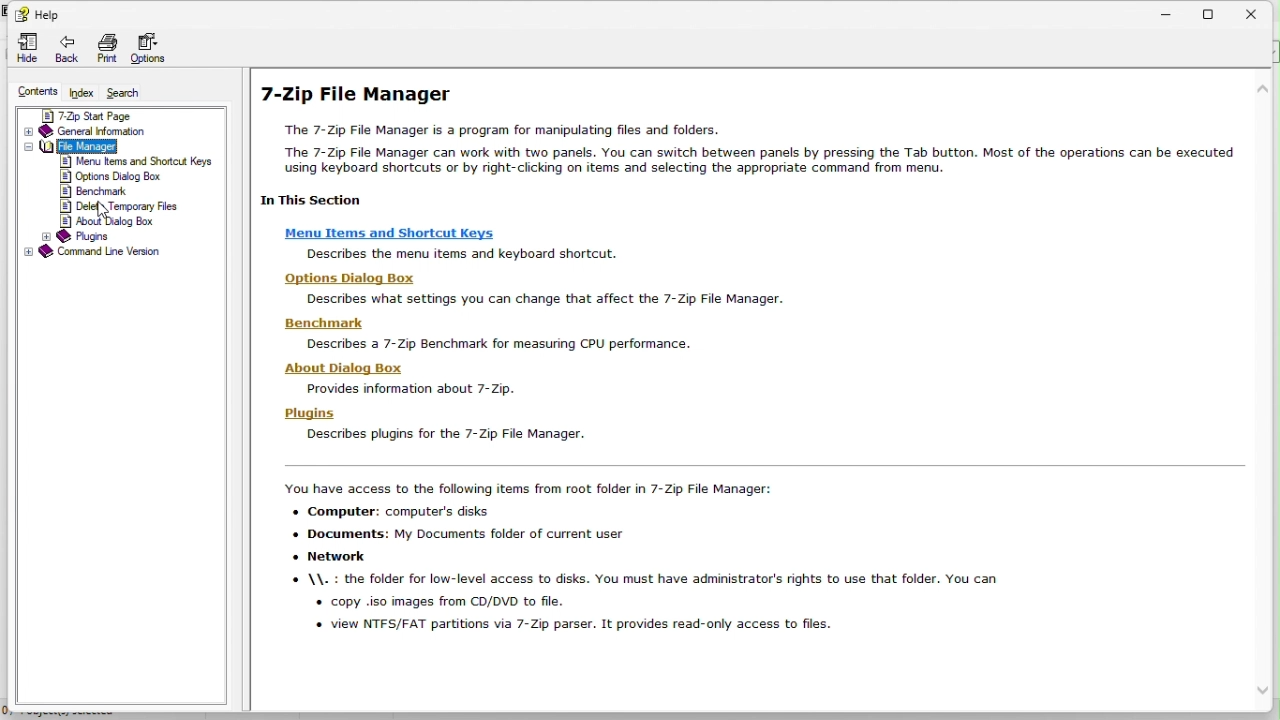 The image size is (1280, 720). What do you see at coordinates (138, 163) in the screenshot?
I see `menu items and shortcut keys` at bounding box center [138, 163].